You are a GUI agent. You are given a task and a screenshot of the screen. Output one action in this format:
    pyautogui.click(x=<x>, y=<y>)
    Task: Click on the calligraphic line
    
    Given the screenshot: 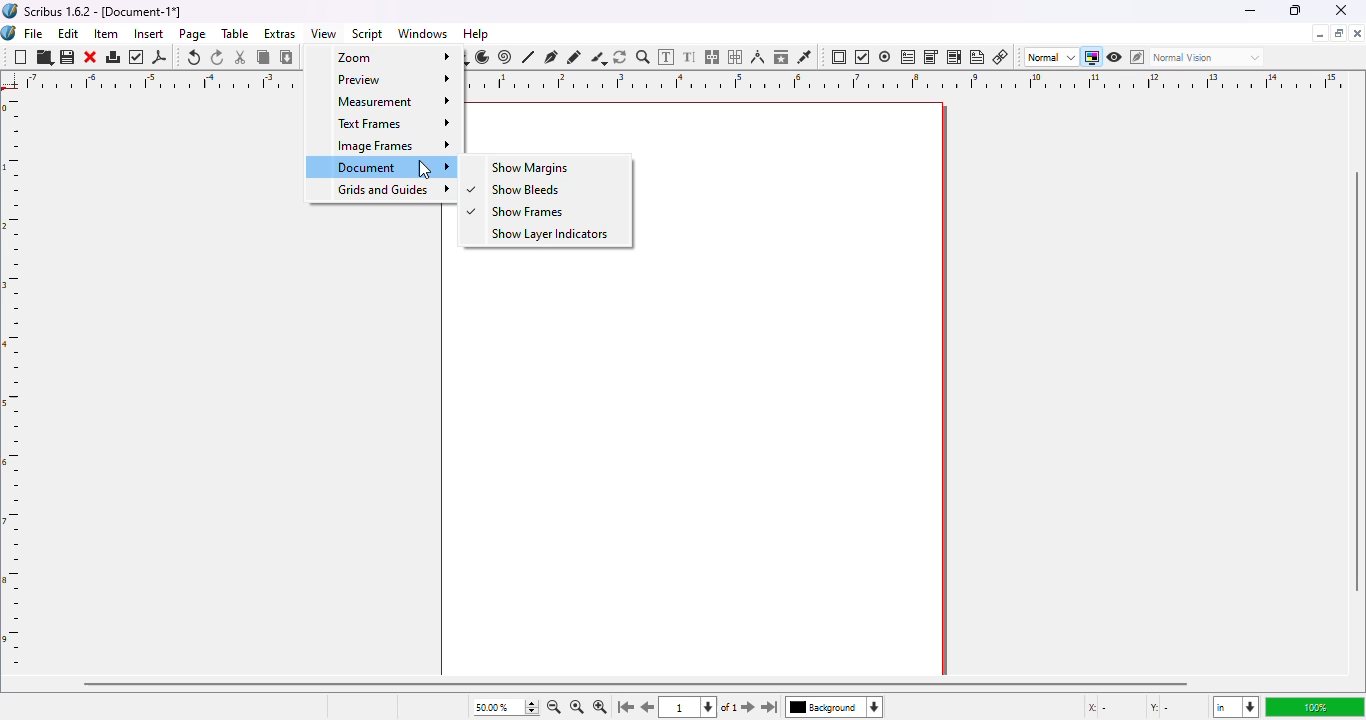 What is the action you would take?
    pyautogui.click(x=598, y=58)
    